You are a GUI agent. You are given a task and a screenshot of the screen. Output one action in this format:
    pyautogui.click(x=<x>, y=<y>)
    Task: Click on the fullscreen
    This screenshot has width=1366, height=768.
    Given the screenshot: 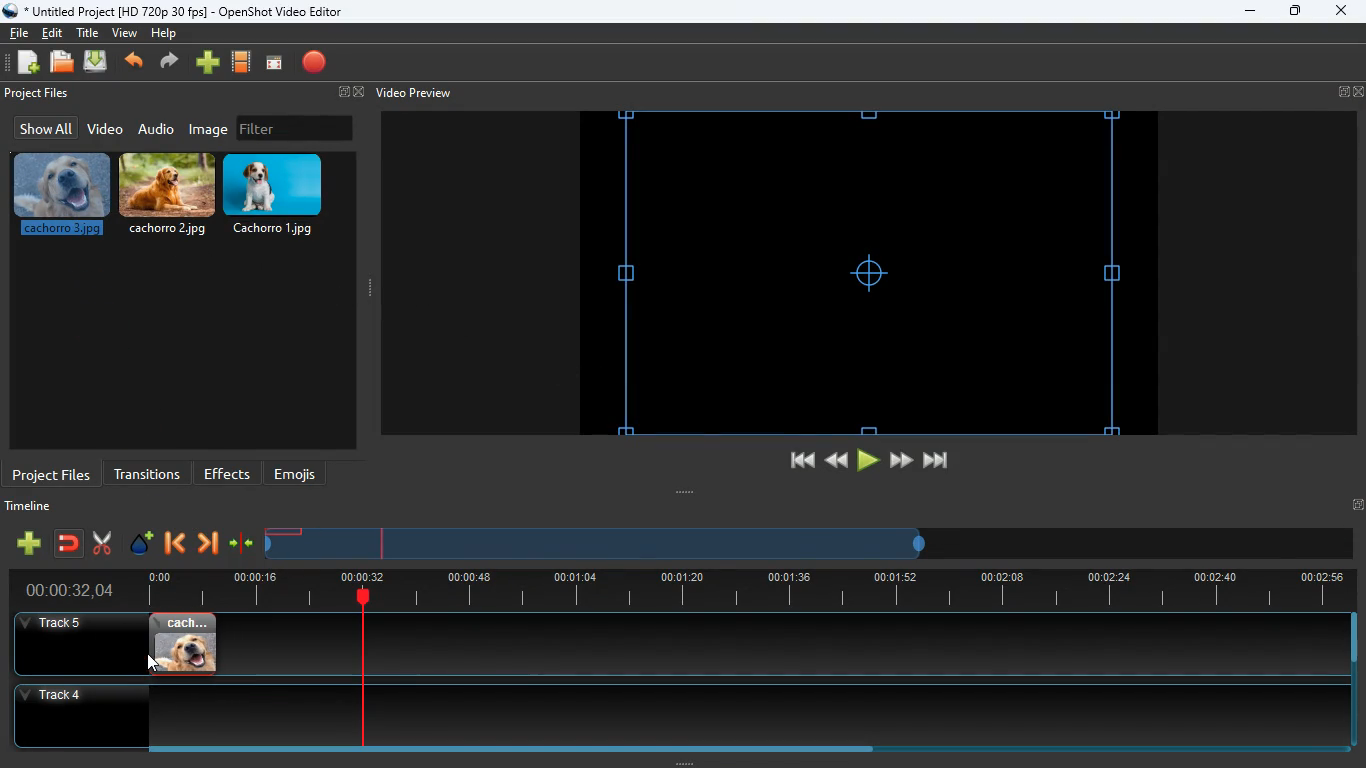 What is the action you would take?
    pyautogui.click(x=1351, y=92)
    